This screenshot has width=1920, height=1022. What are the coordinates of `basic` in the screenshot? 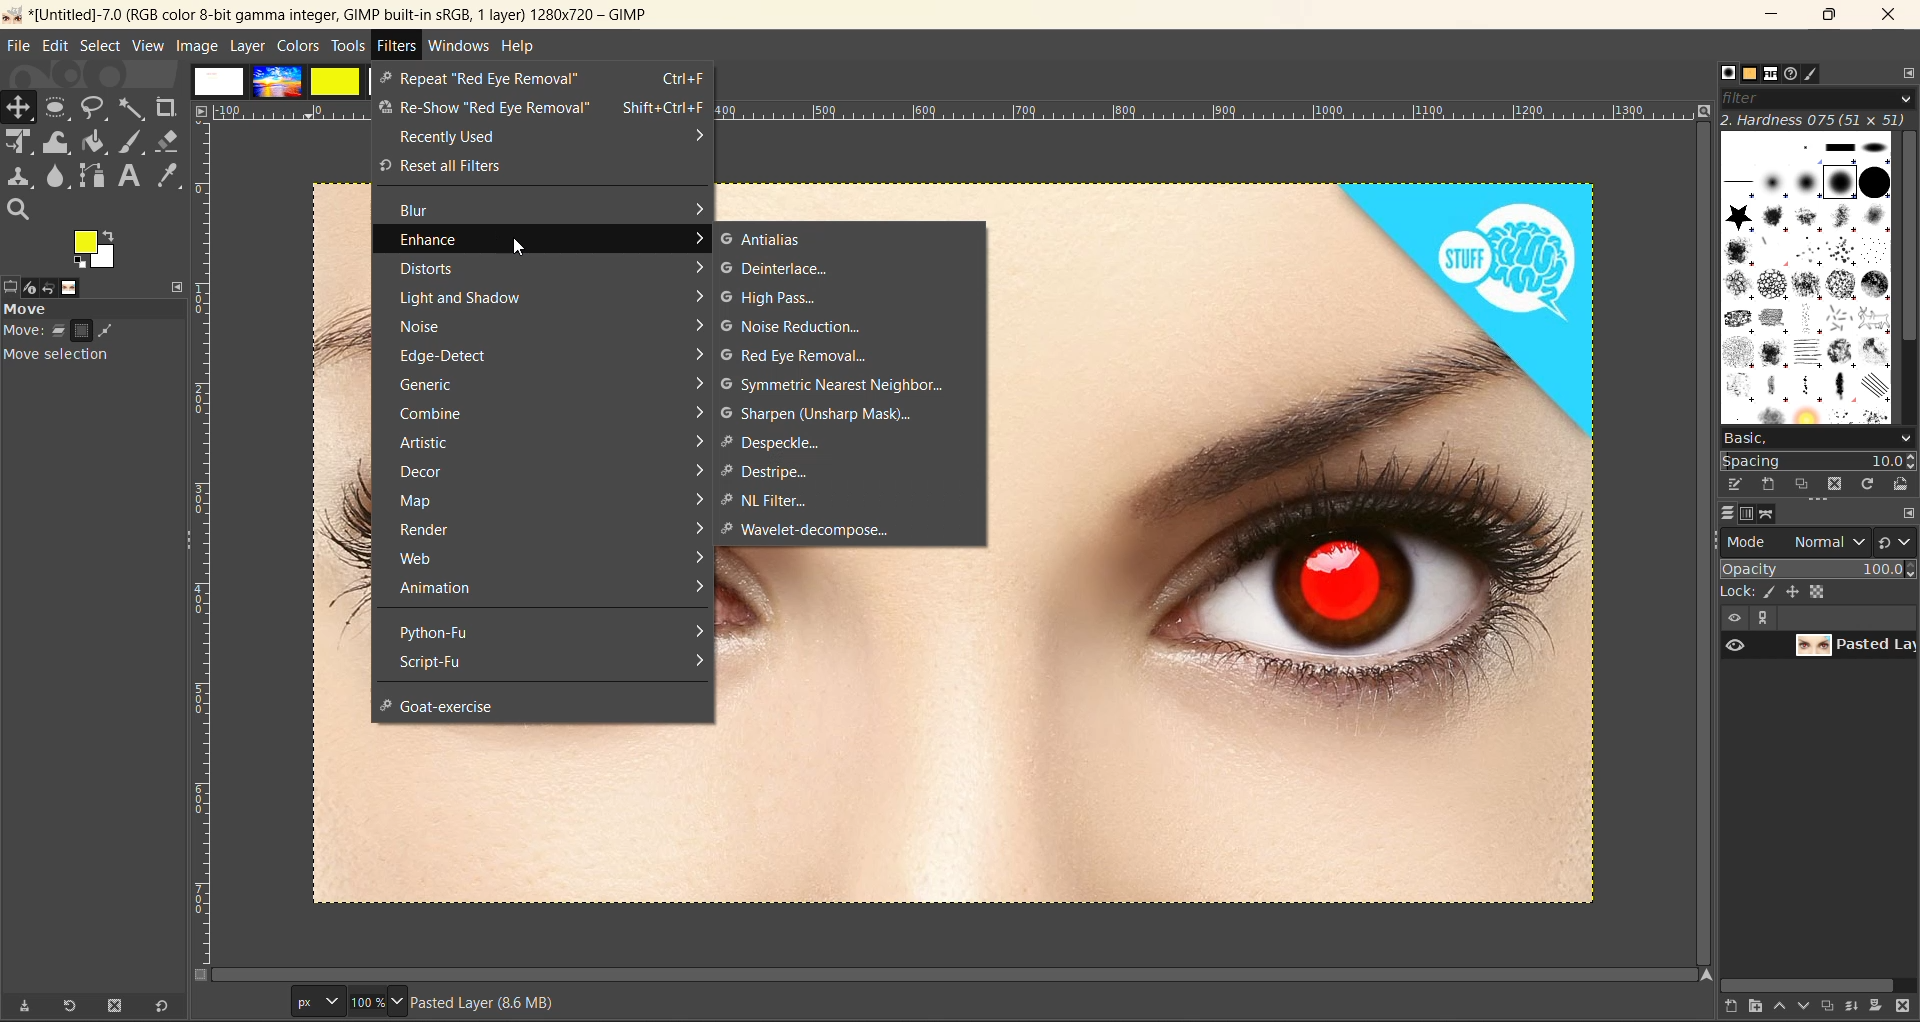 It's located at (1820, 440).